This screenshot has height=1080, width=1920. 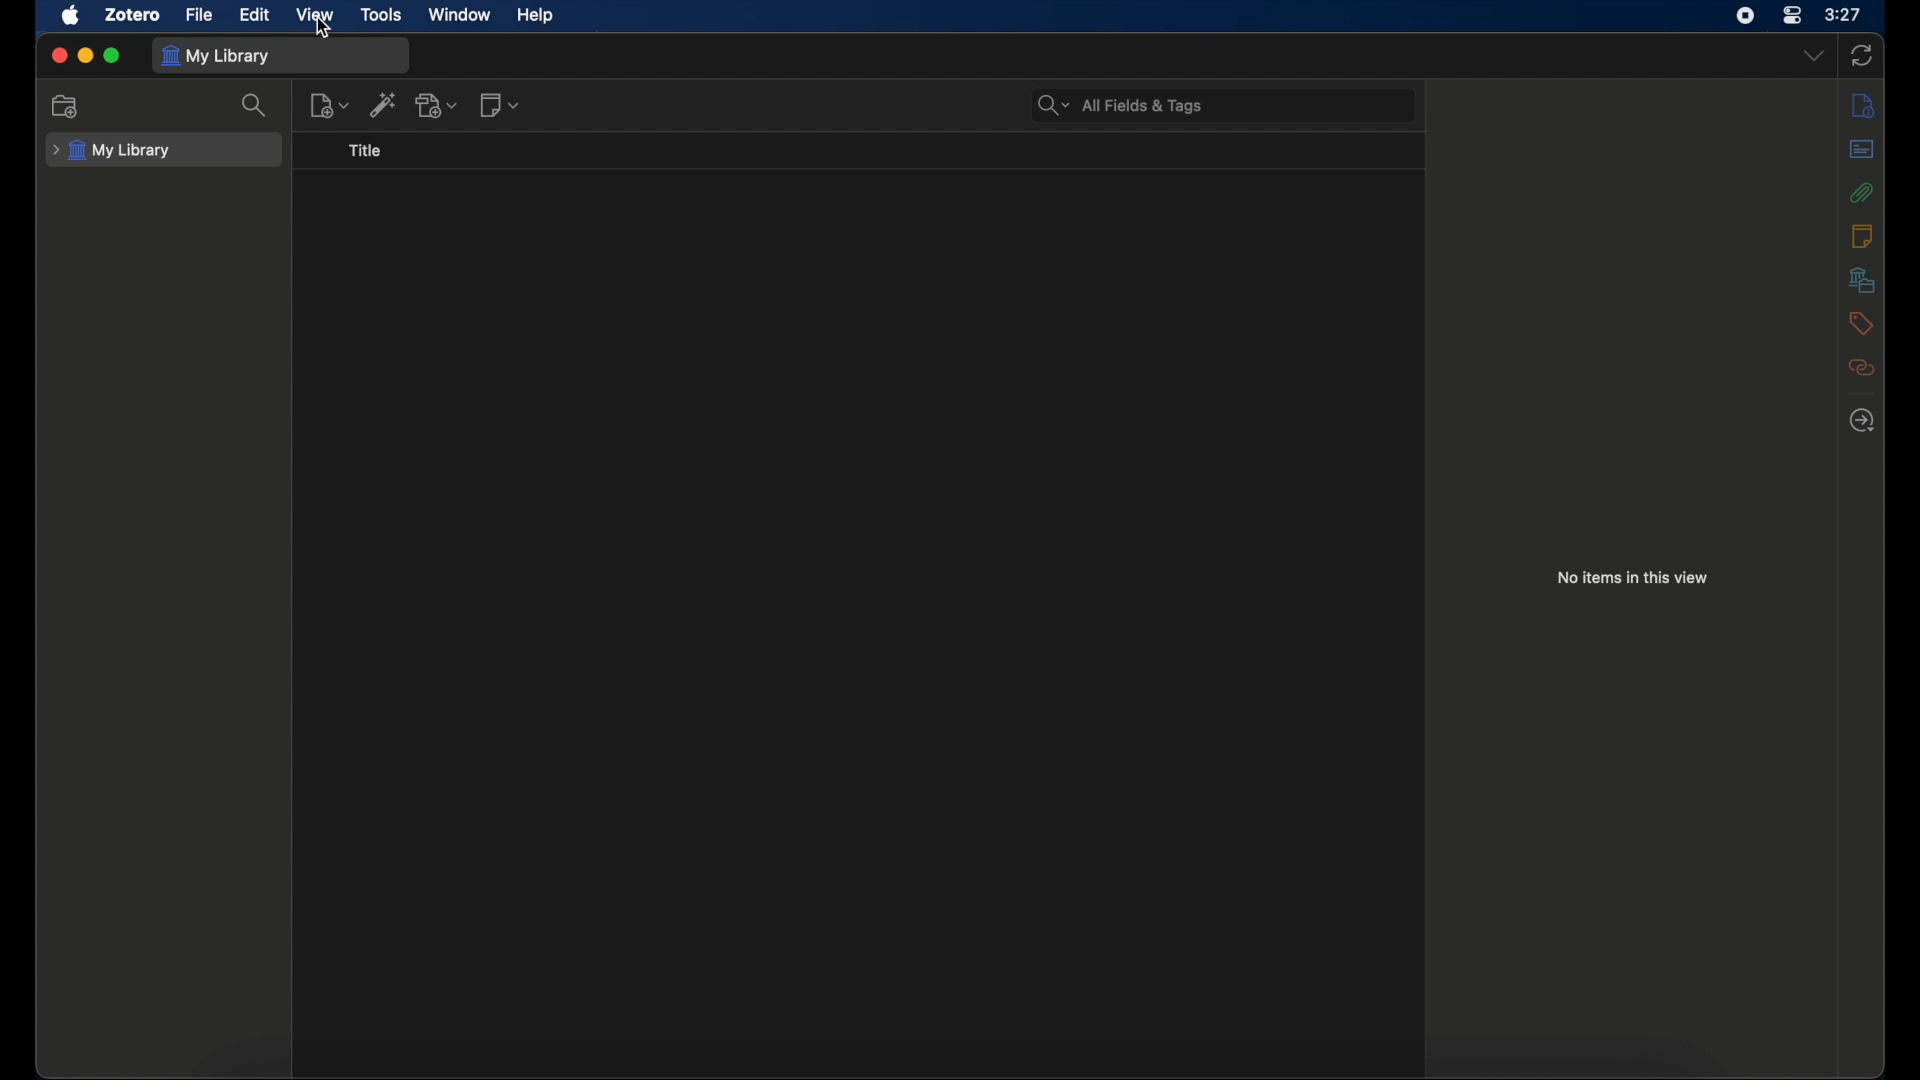 What do you see at coordinates (500, 105) in the screenshot?
I see `new notes` at bounding box center [500, 105].